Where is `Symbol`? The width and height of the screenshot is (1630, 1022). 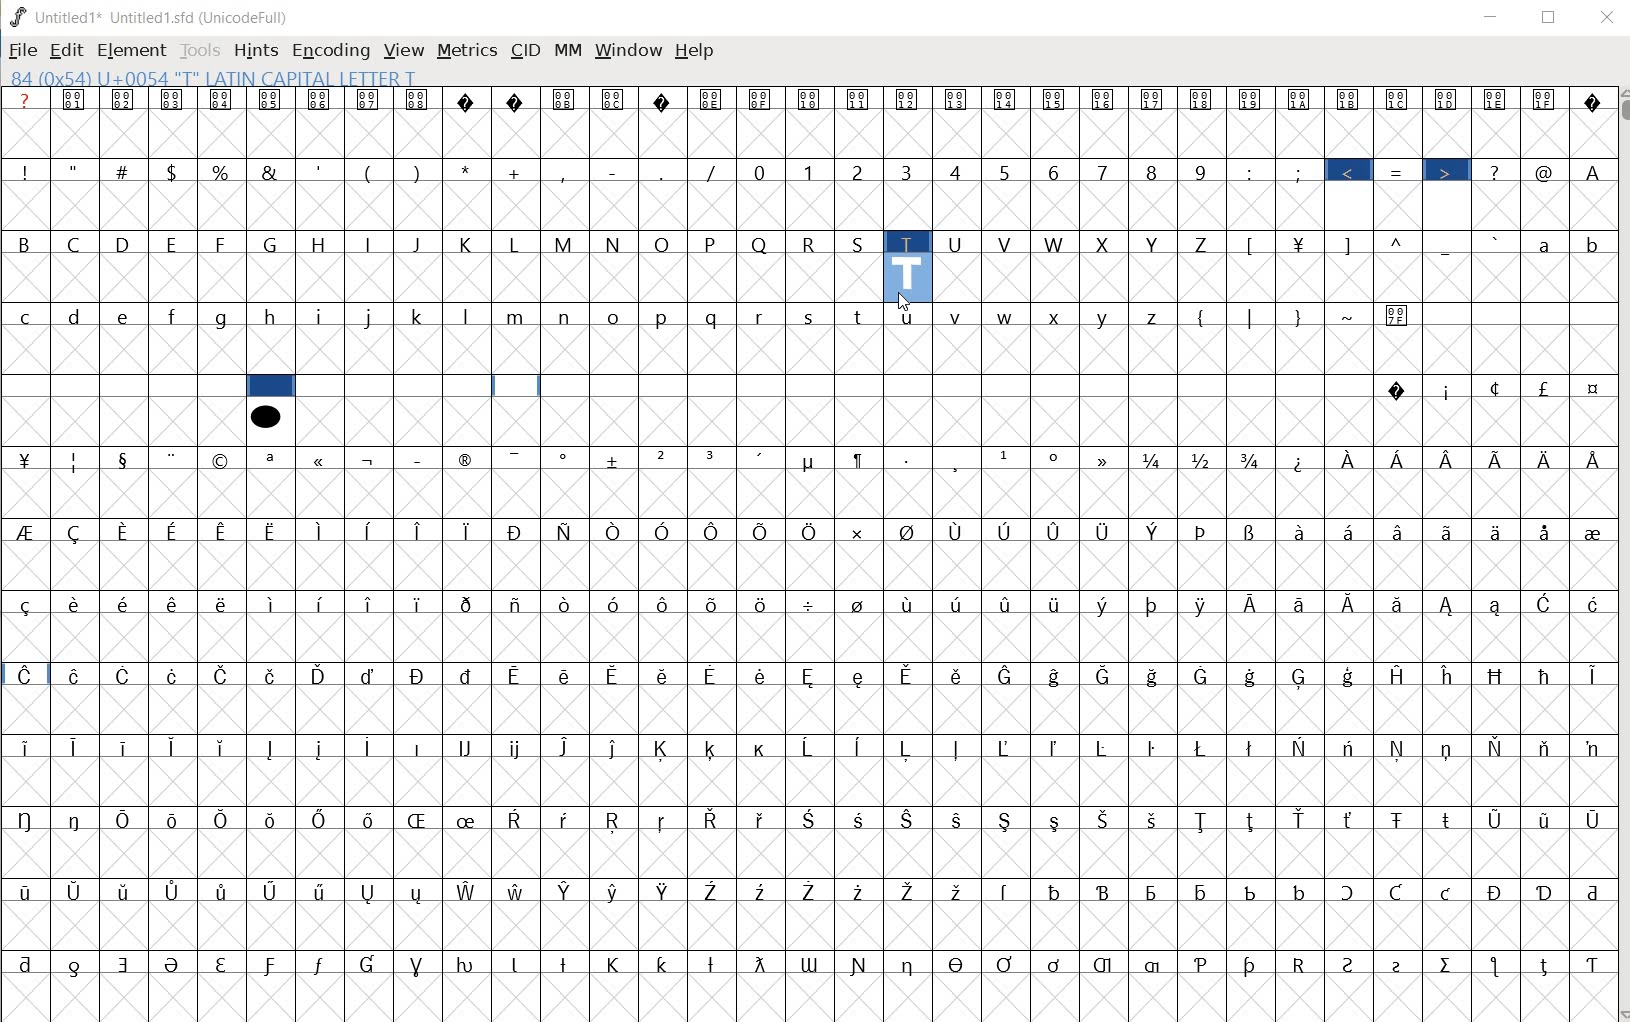 Symbol is located at coordinates (1106, 964).